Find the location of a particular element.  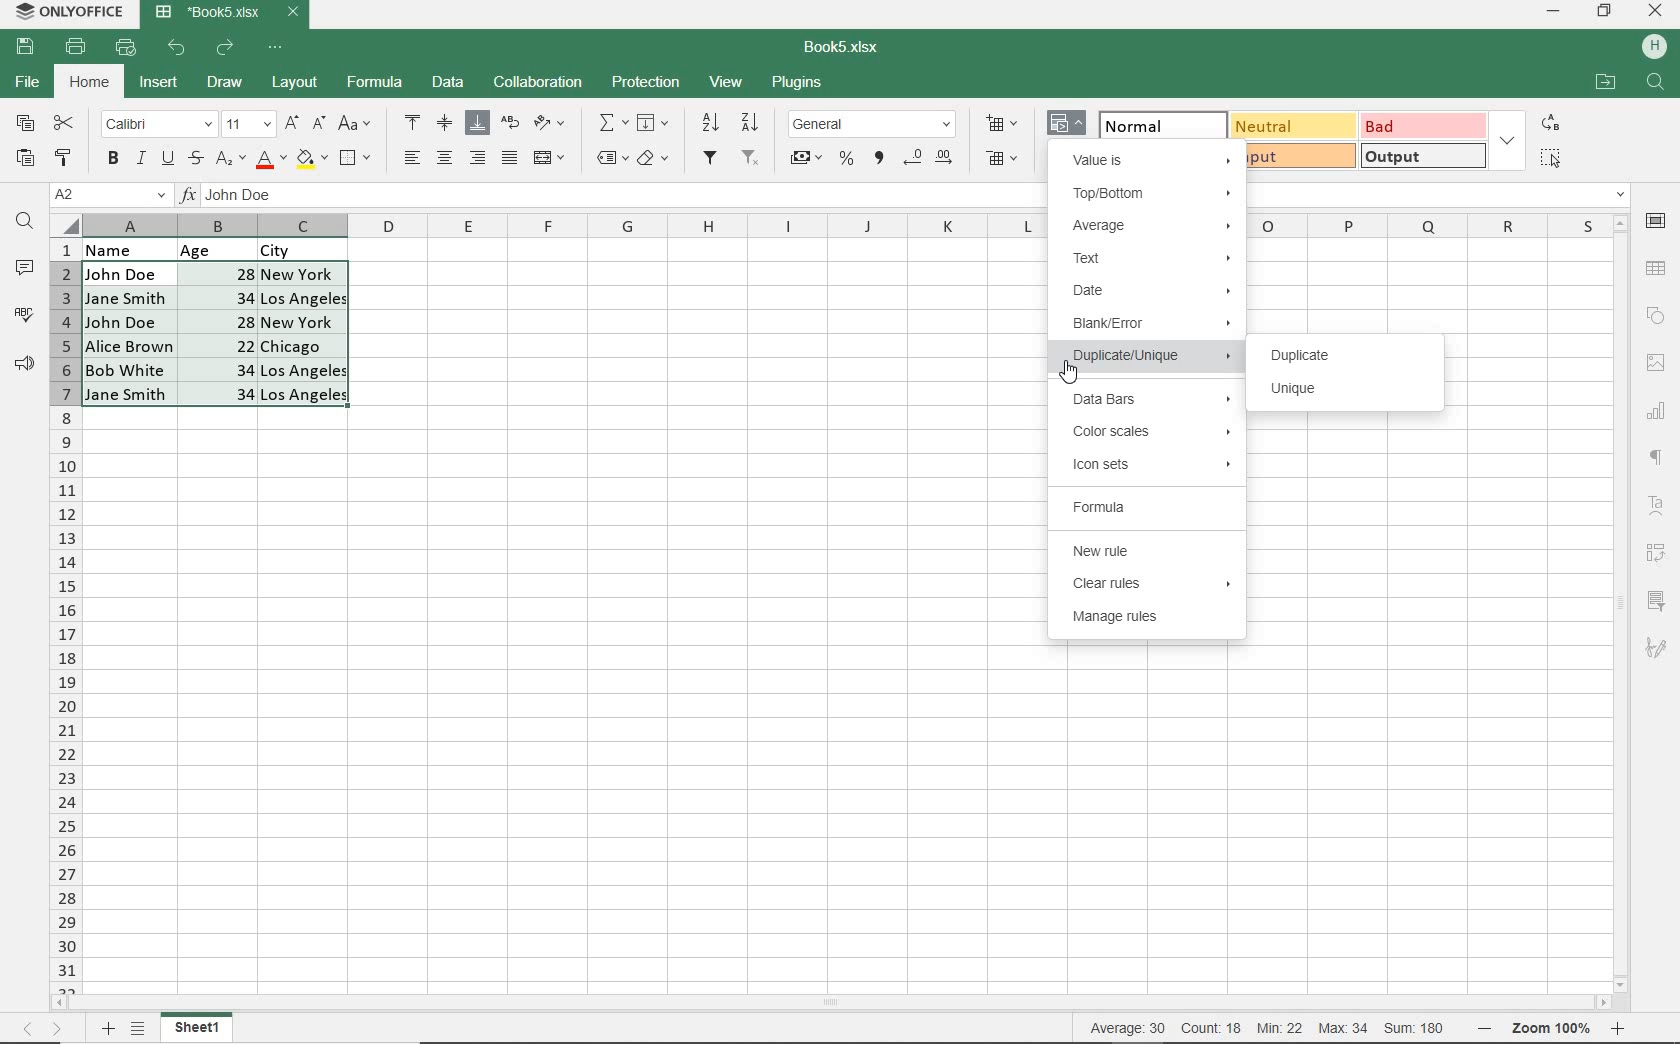

DECREMENT FONT SIZE is located at coordinates (319, 122).